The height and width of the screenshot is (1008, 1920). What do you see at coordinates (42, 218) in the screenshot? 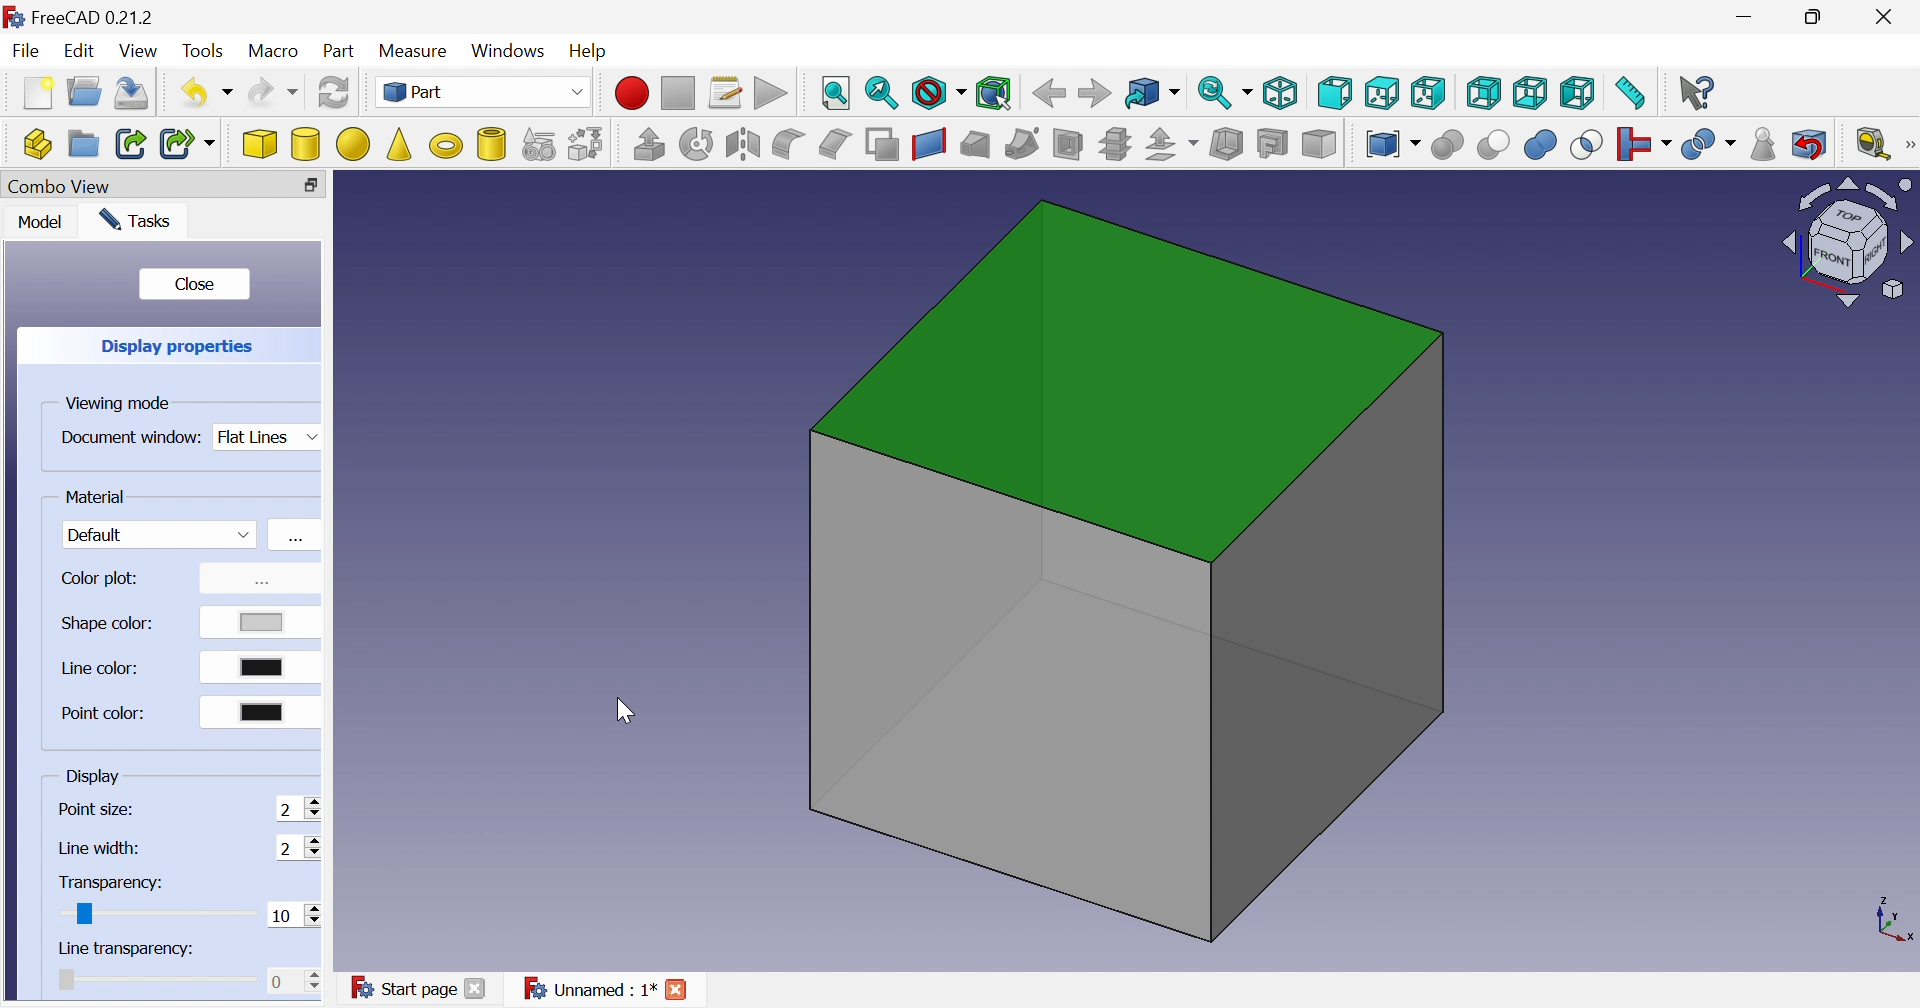
I see `Model` at bounding box center [42, 218].